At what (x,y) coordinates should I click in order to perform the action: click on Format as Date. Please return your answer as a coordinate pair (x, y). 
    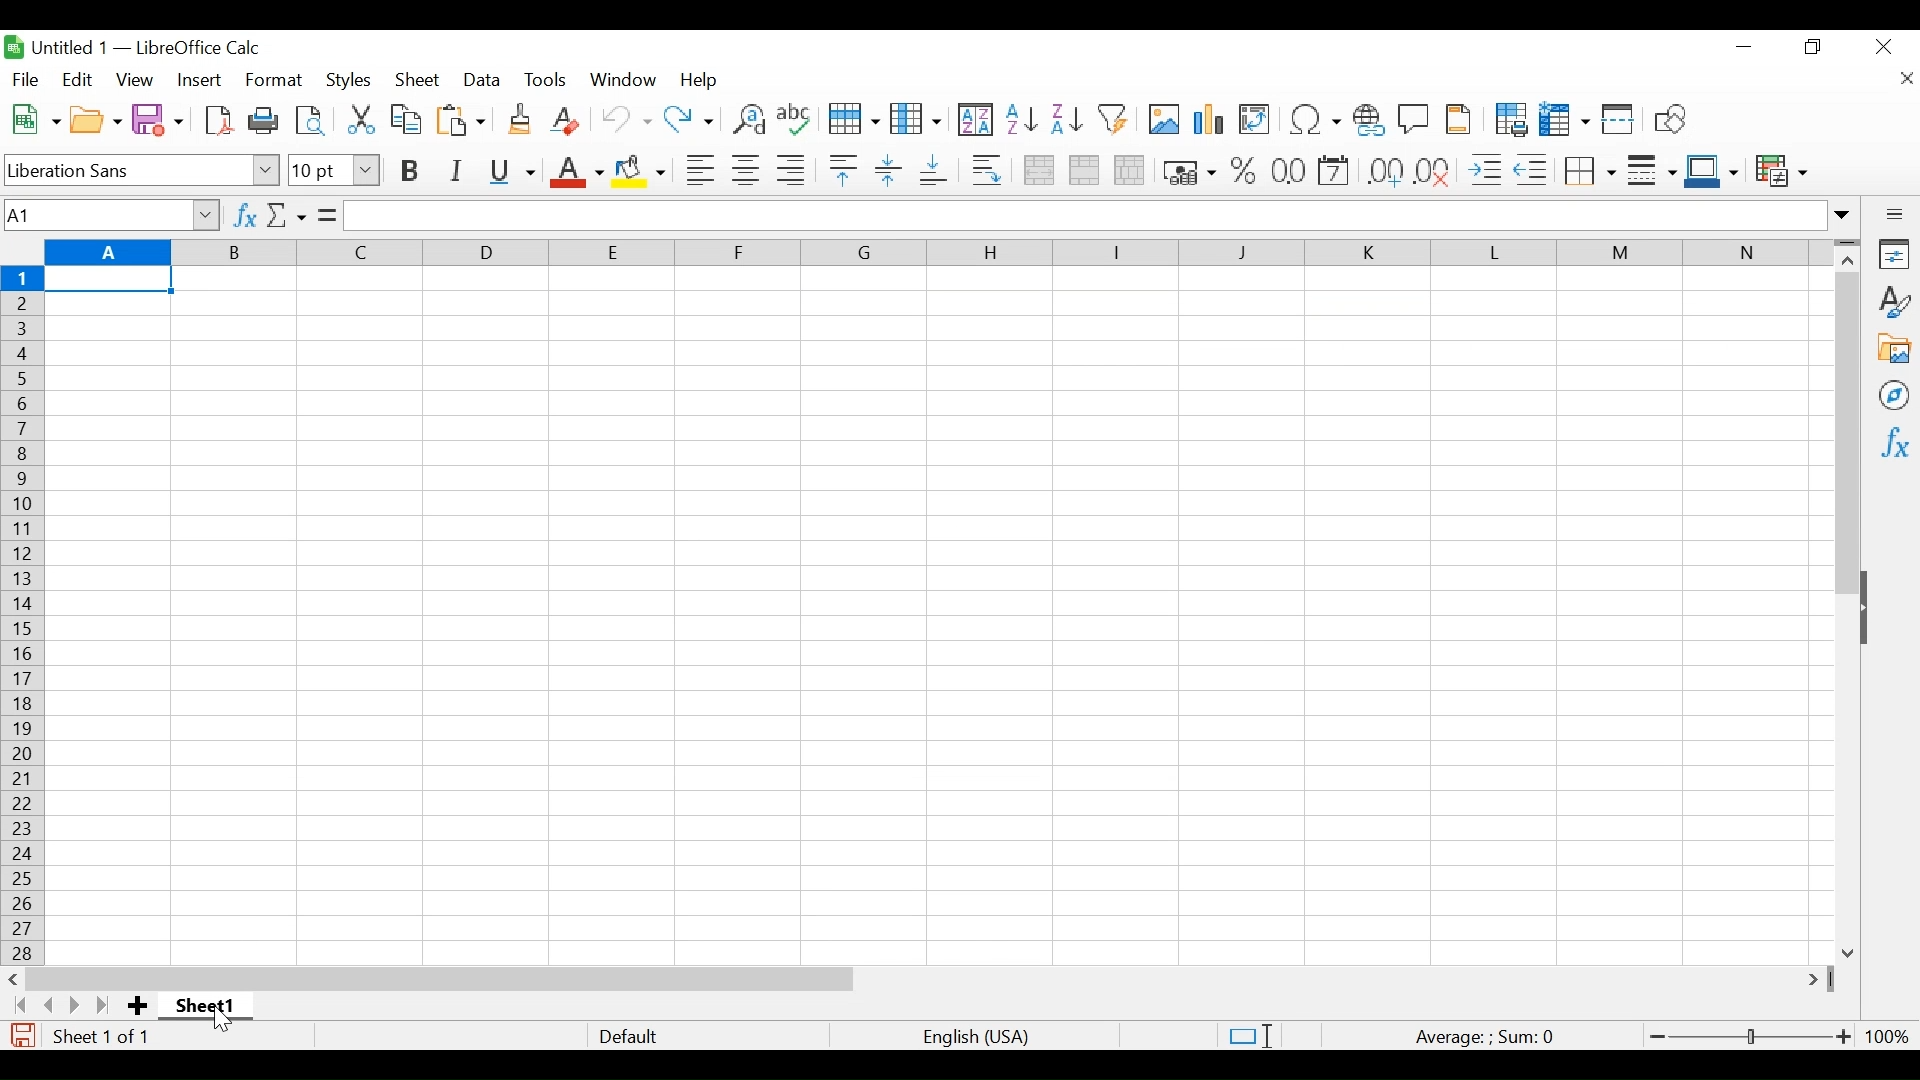
    Looking at the image, I should click on (1288, 173).